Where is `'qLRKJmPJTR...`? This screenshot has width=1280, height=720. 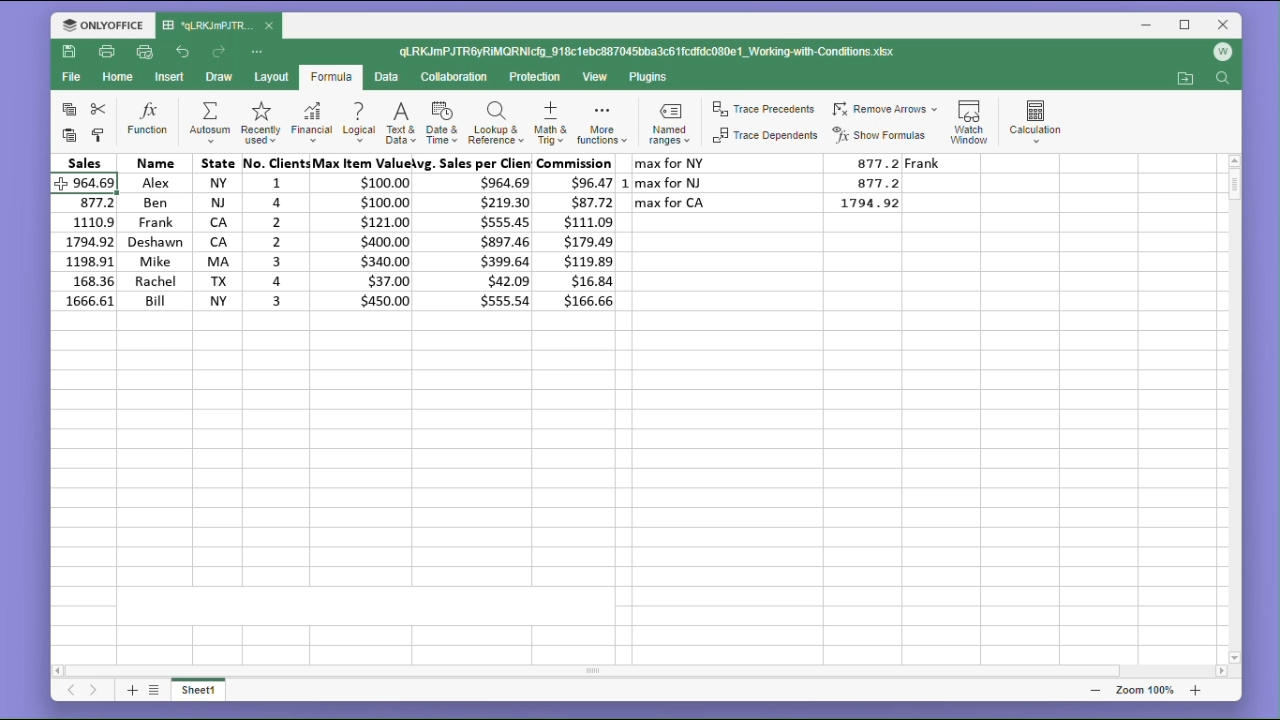
'qLRKJmPJTR... is located at coordinates (208, 25).